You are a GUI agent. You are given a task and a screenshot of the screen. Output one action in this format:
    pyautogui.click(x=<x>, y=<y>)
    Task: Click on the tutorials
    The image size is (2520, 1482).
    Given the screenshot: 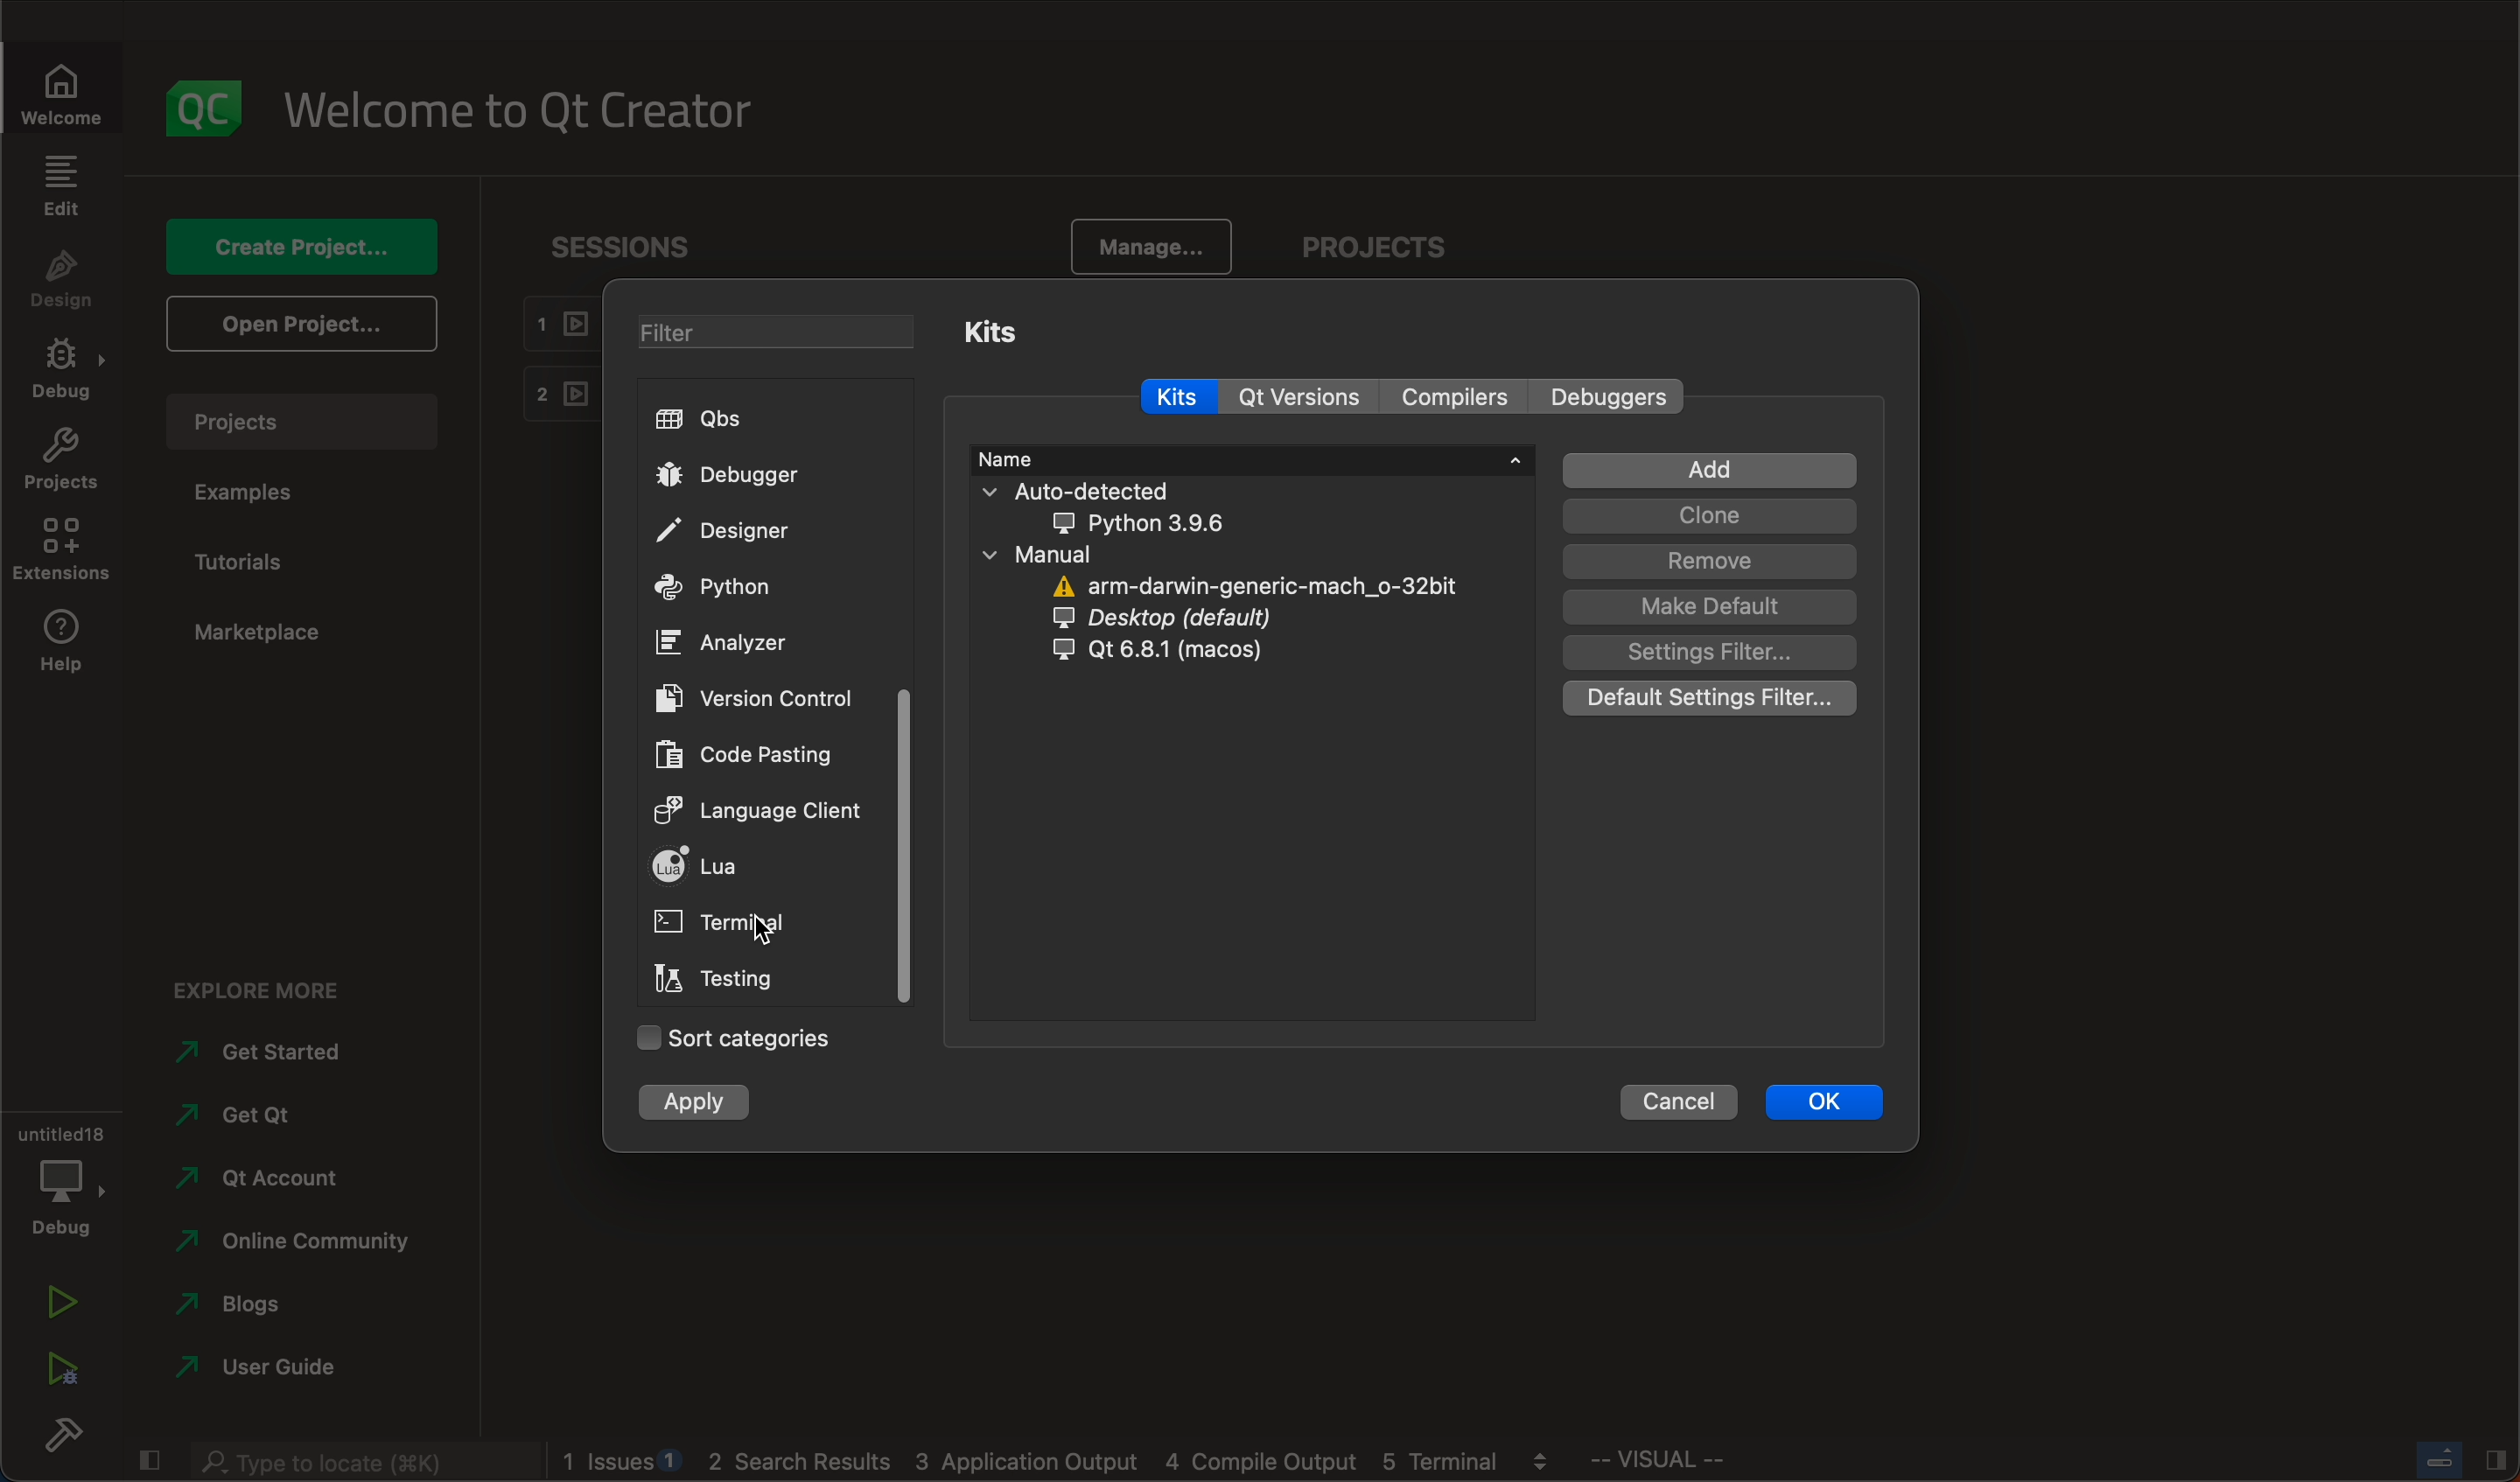 What is the action you would take?
    pyautogui.click(x=262, y=559)
    